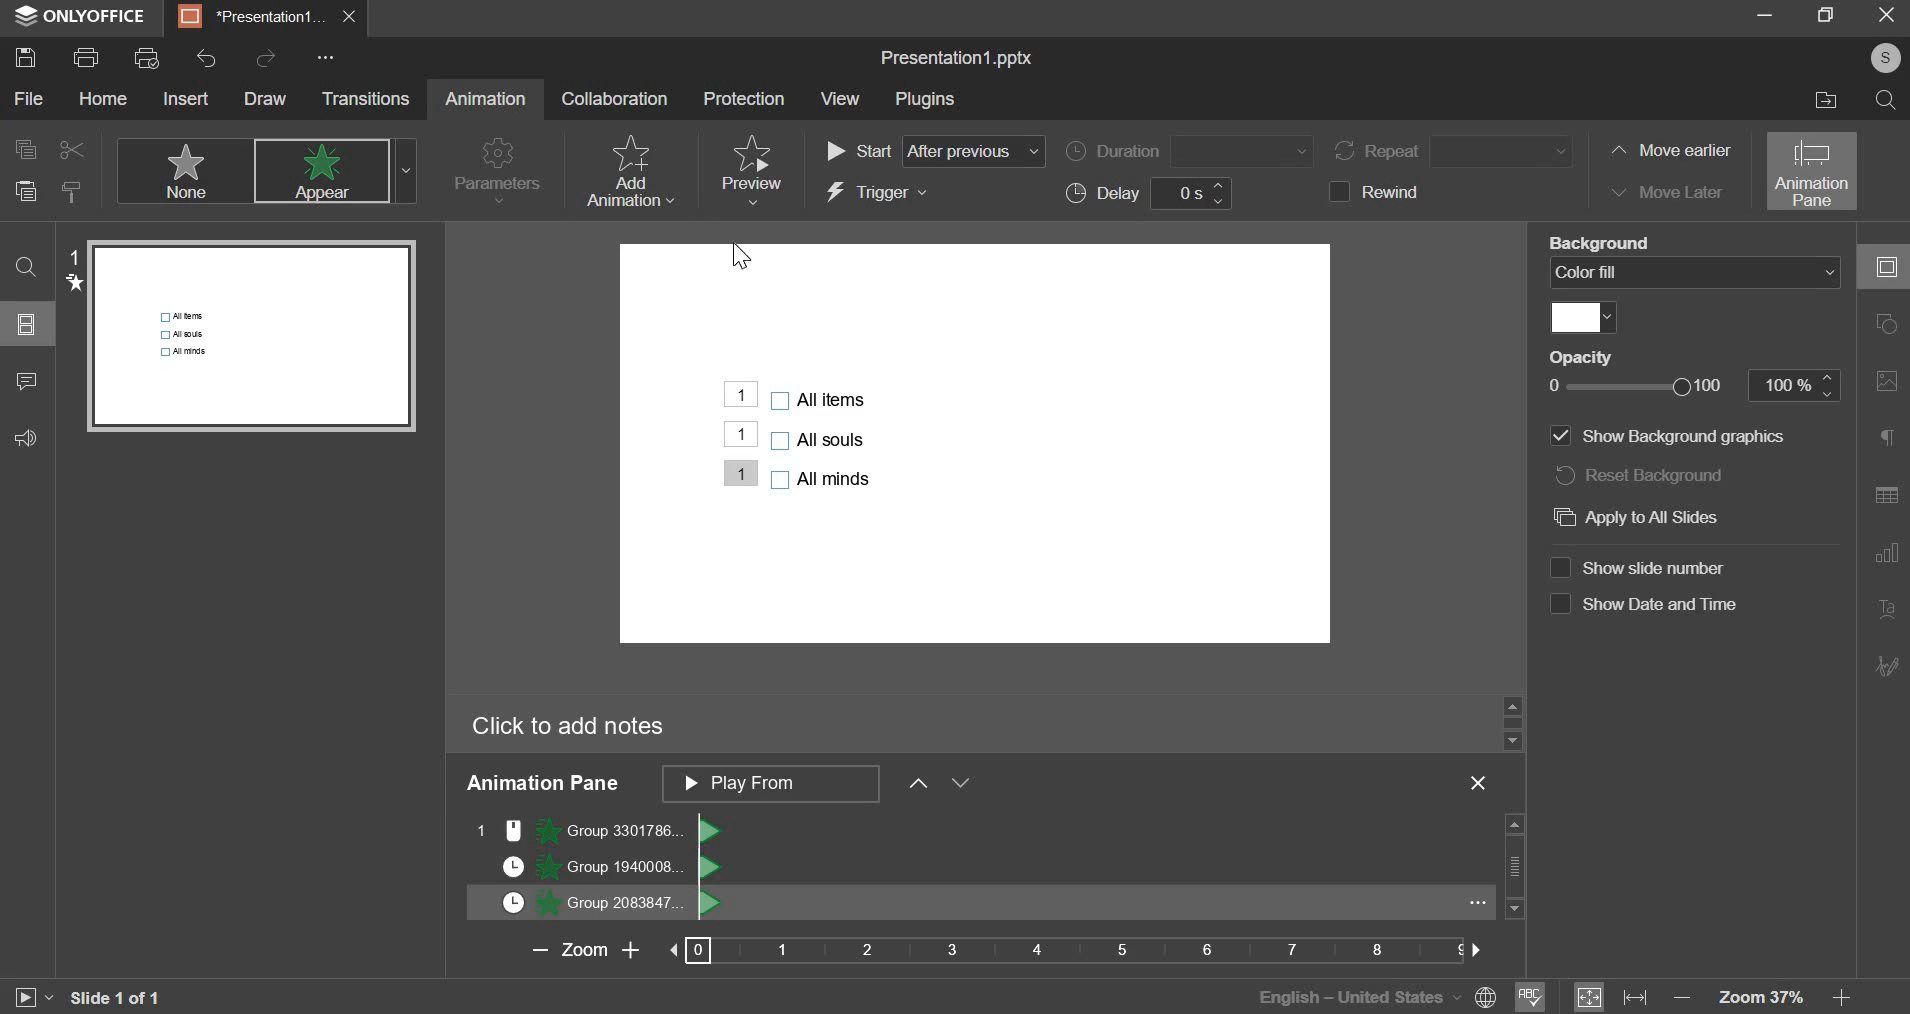  Describe the element at coordinates (30, 98) in the screenshot. I see `file` at that location.